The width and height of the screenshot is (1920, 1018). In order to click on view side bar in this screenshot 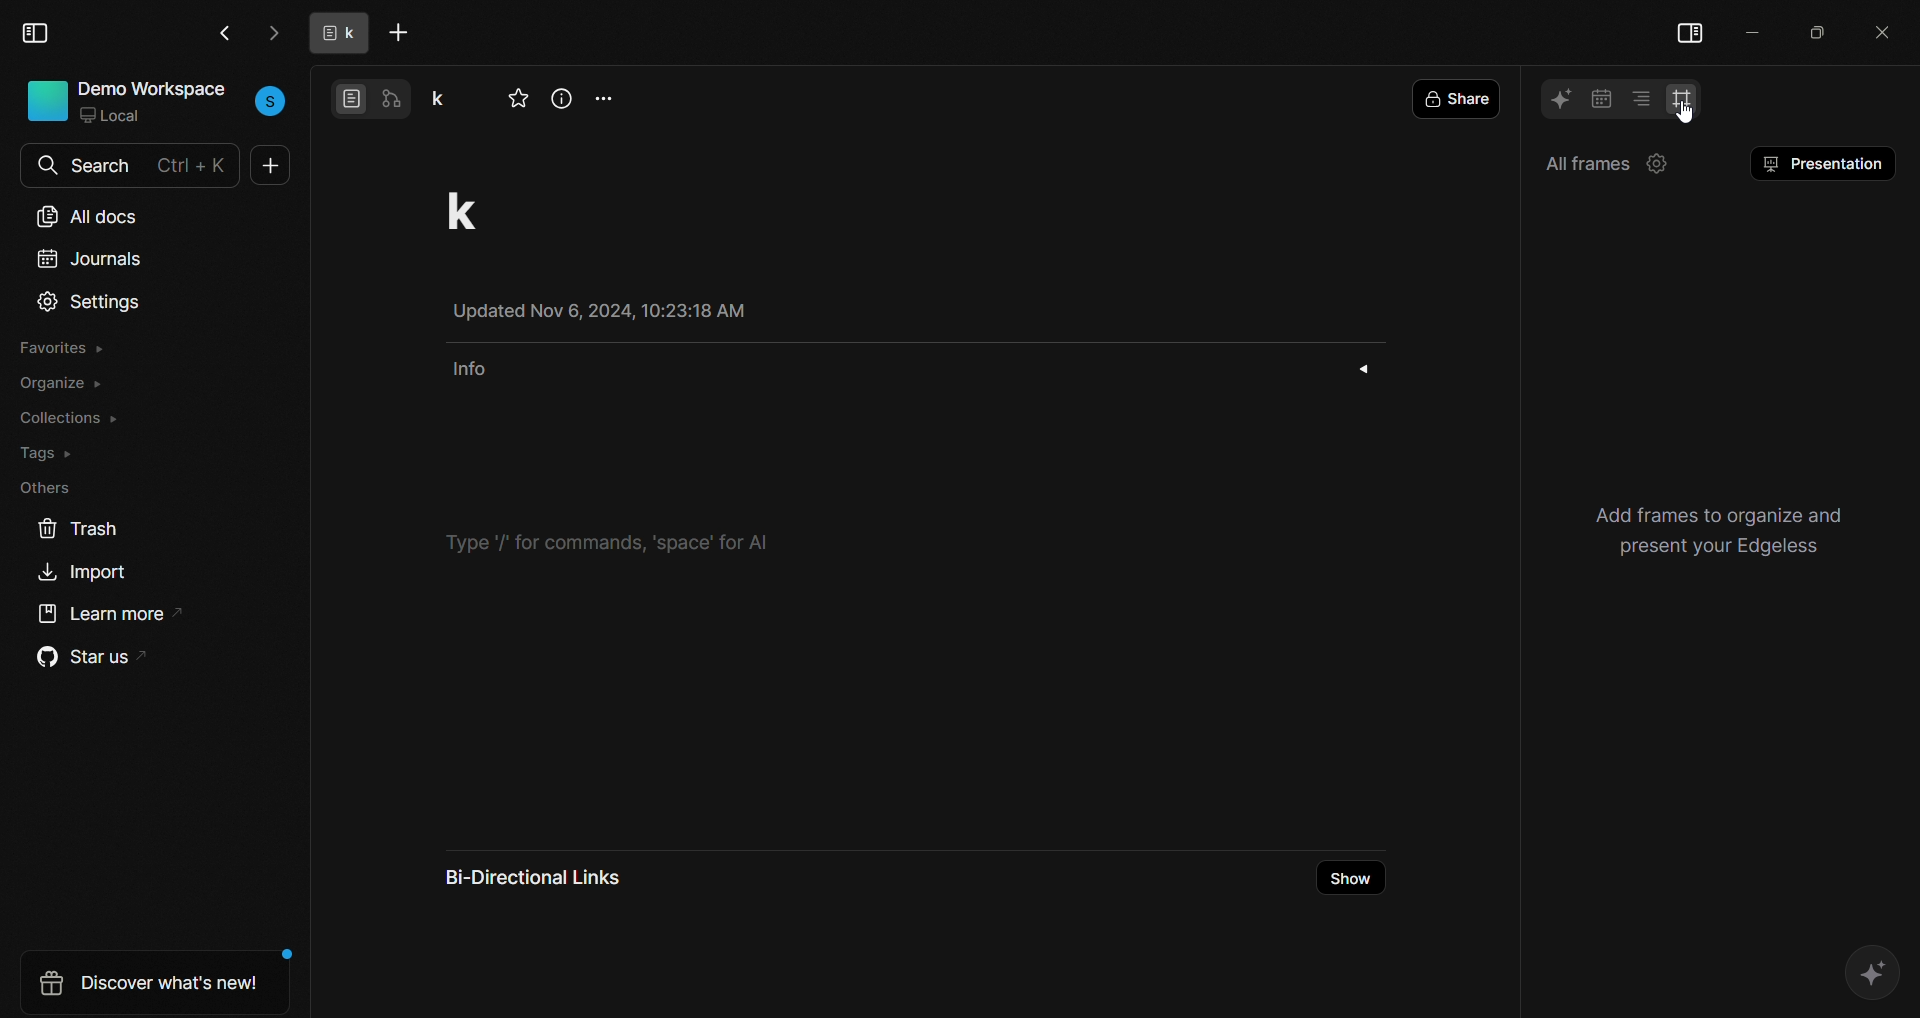, I will do `click(1690, 28)`.